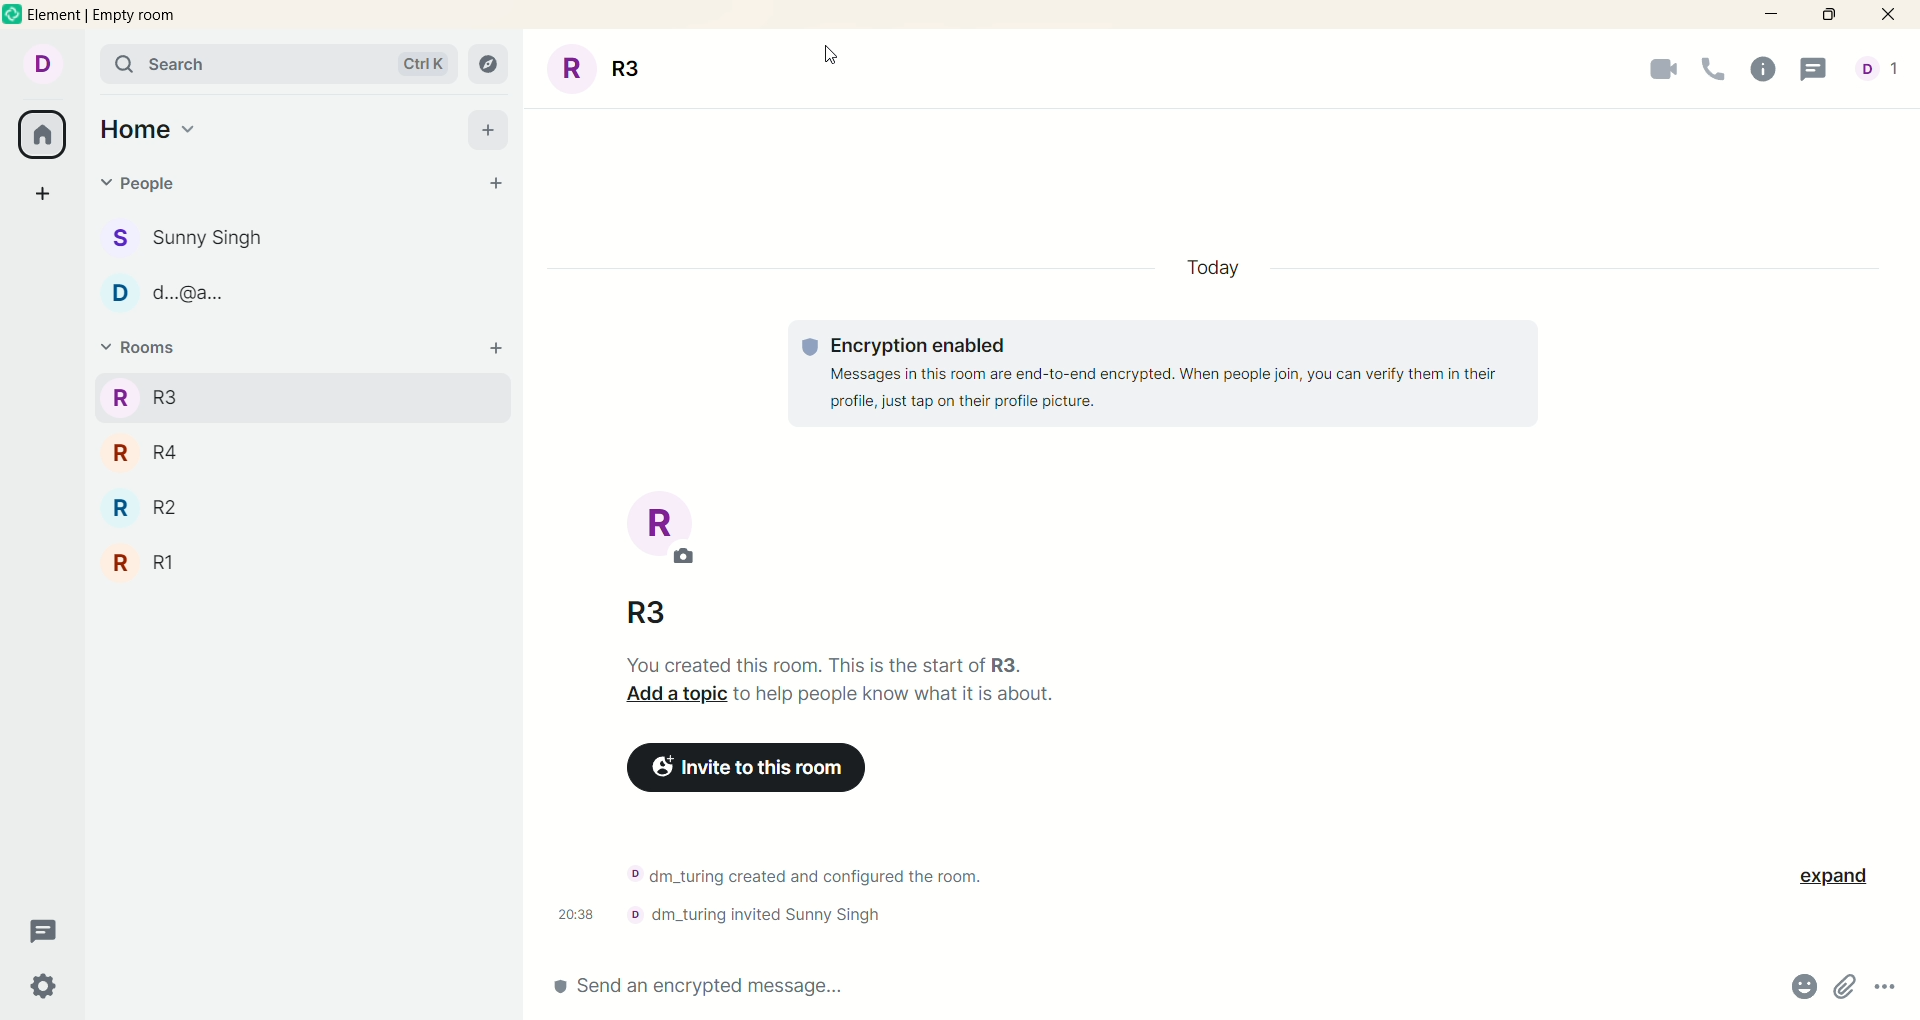  I want to click on © dm_turing created and configured the room., so click(805, 871).